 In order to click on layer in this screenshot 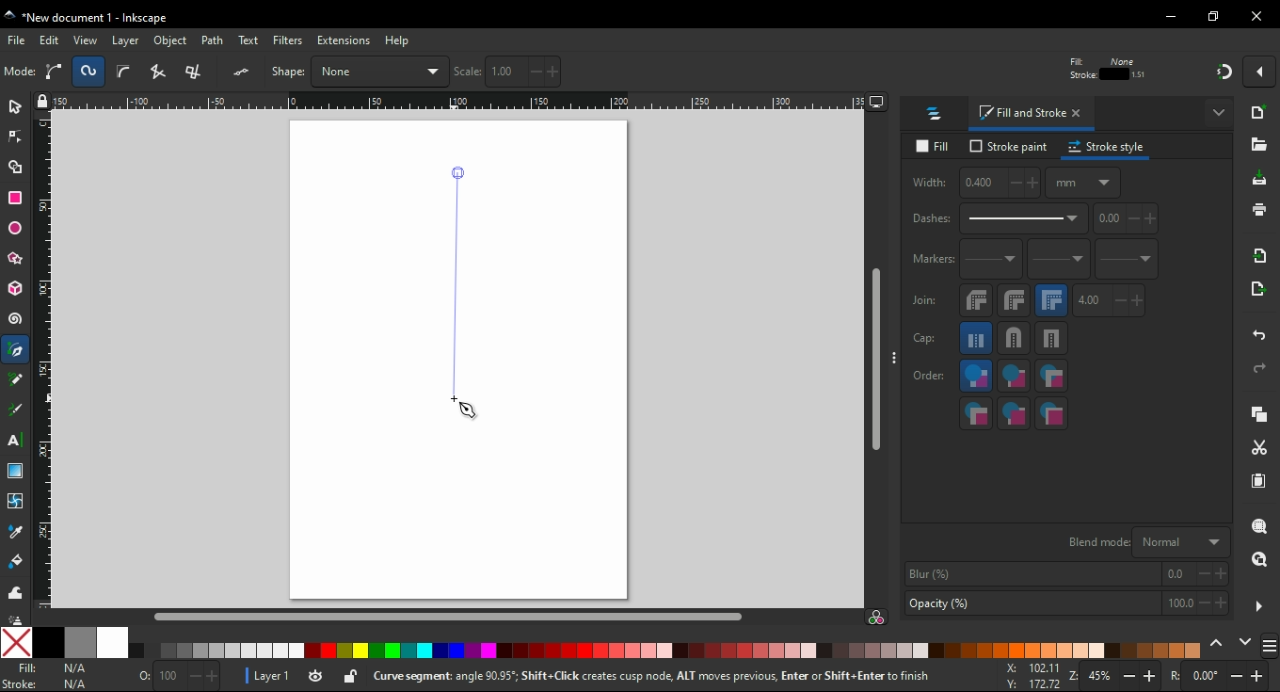, I will do `click(128, 40)`.